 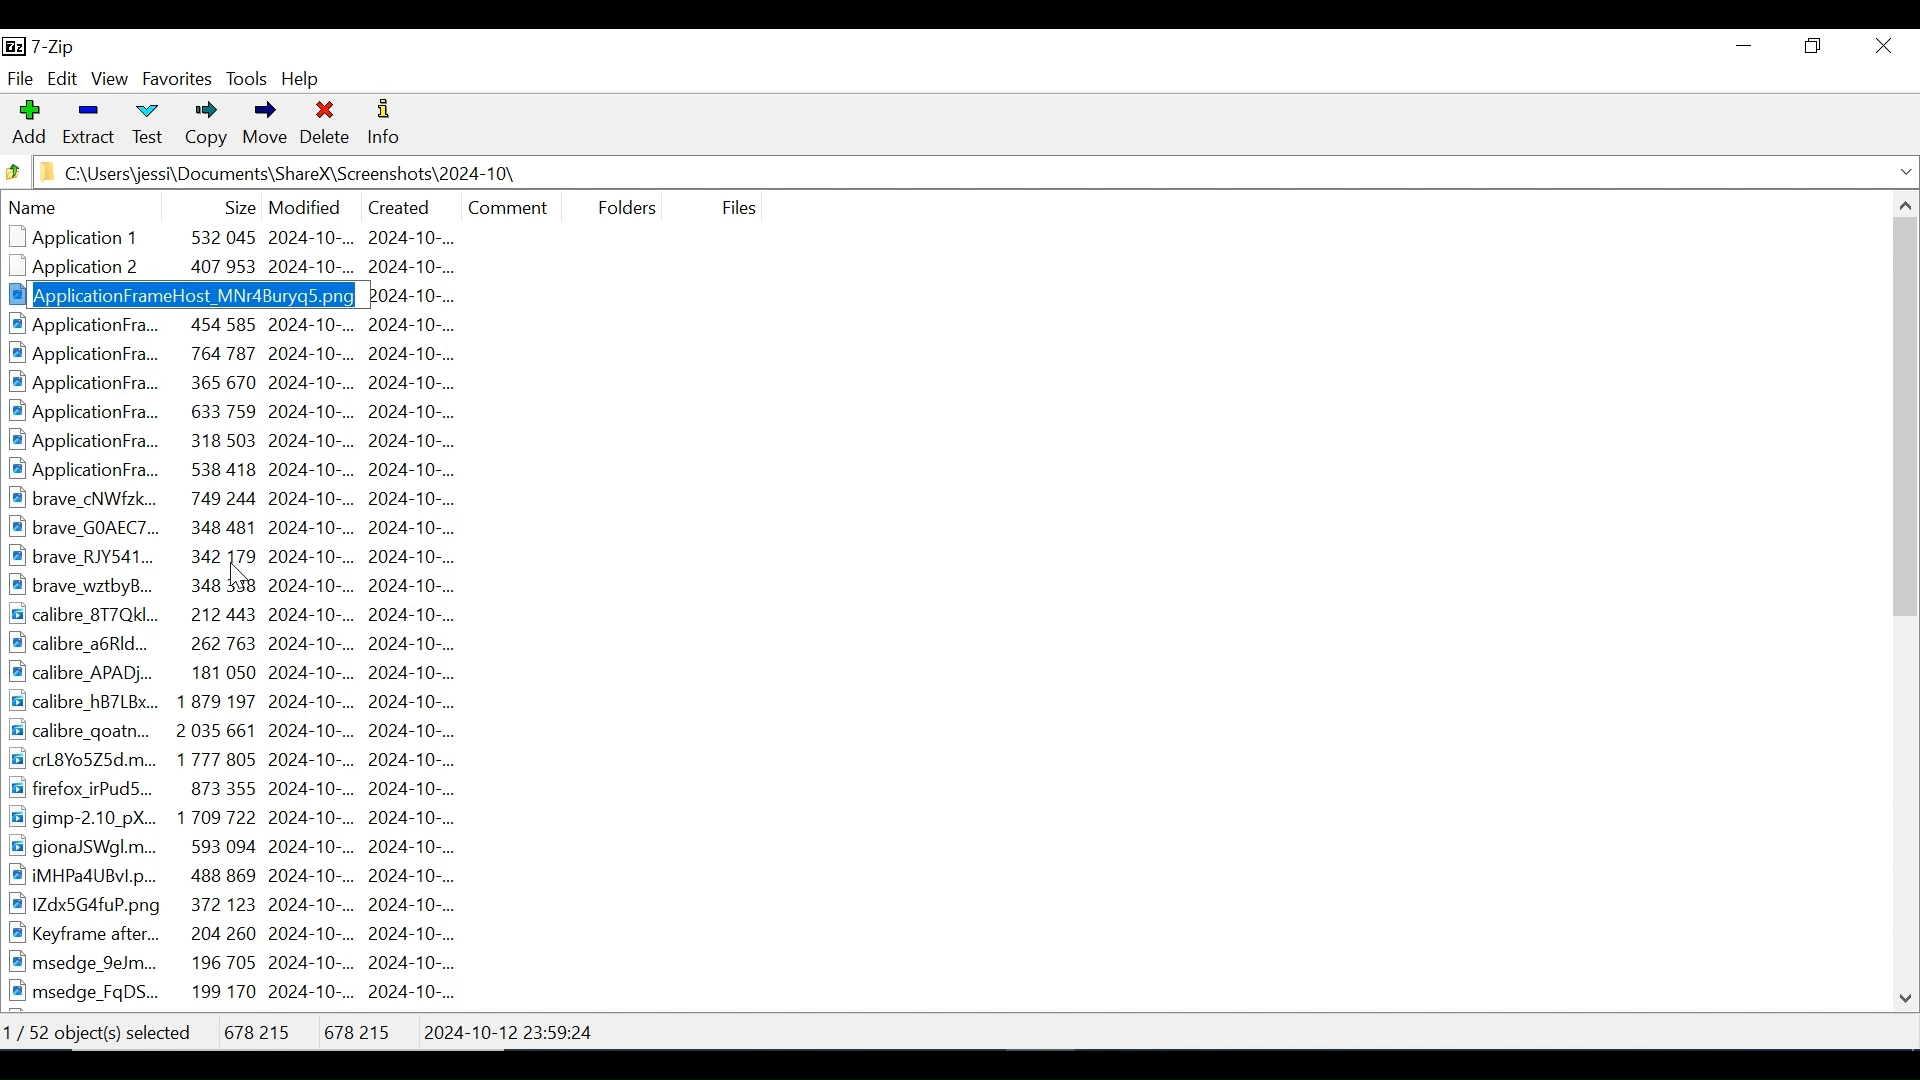 What do you see at coordinates (1903, 204) in the screenshot?
I see `Scroll up` at bounding box center [1903, 204].